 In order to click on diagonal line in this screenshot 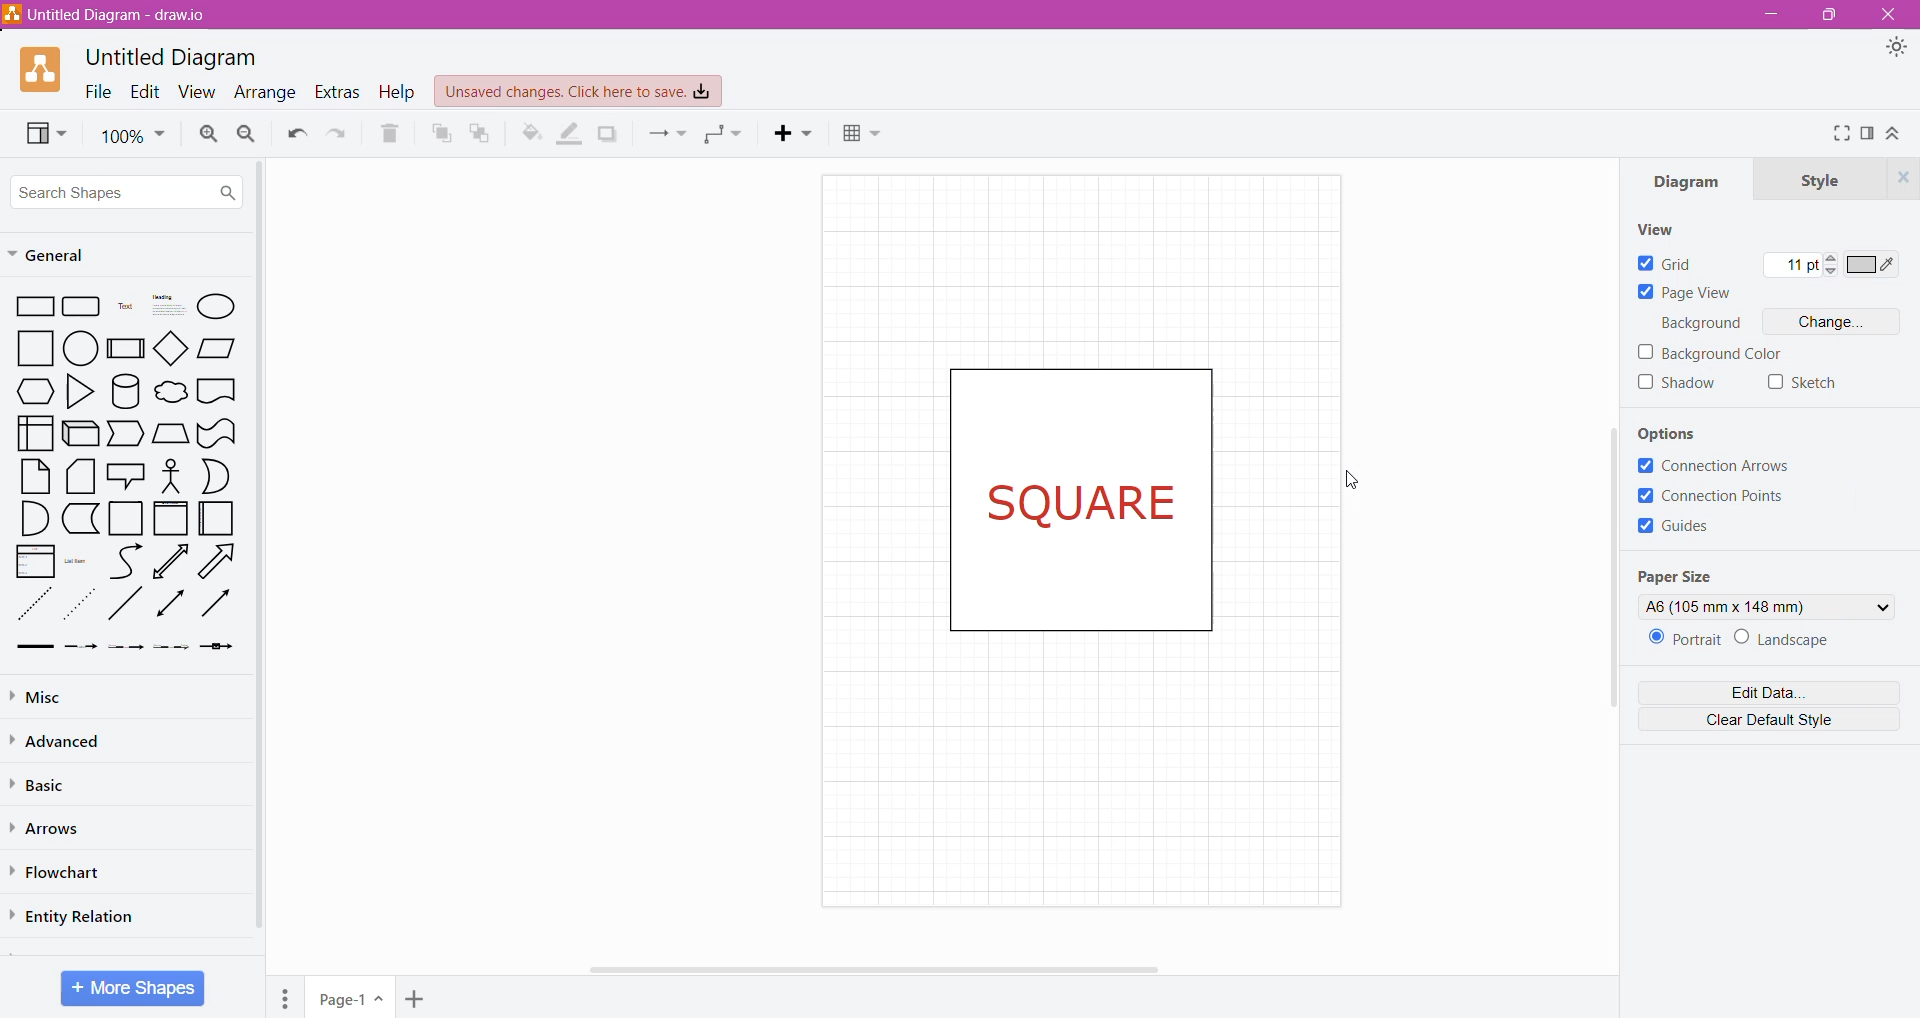, I will do `click(127, 603)`.